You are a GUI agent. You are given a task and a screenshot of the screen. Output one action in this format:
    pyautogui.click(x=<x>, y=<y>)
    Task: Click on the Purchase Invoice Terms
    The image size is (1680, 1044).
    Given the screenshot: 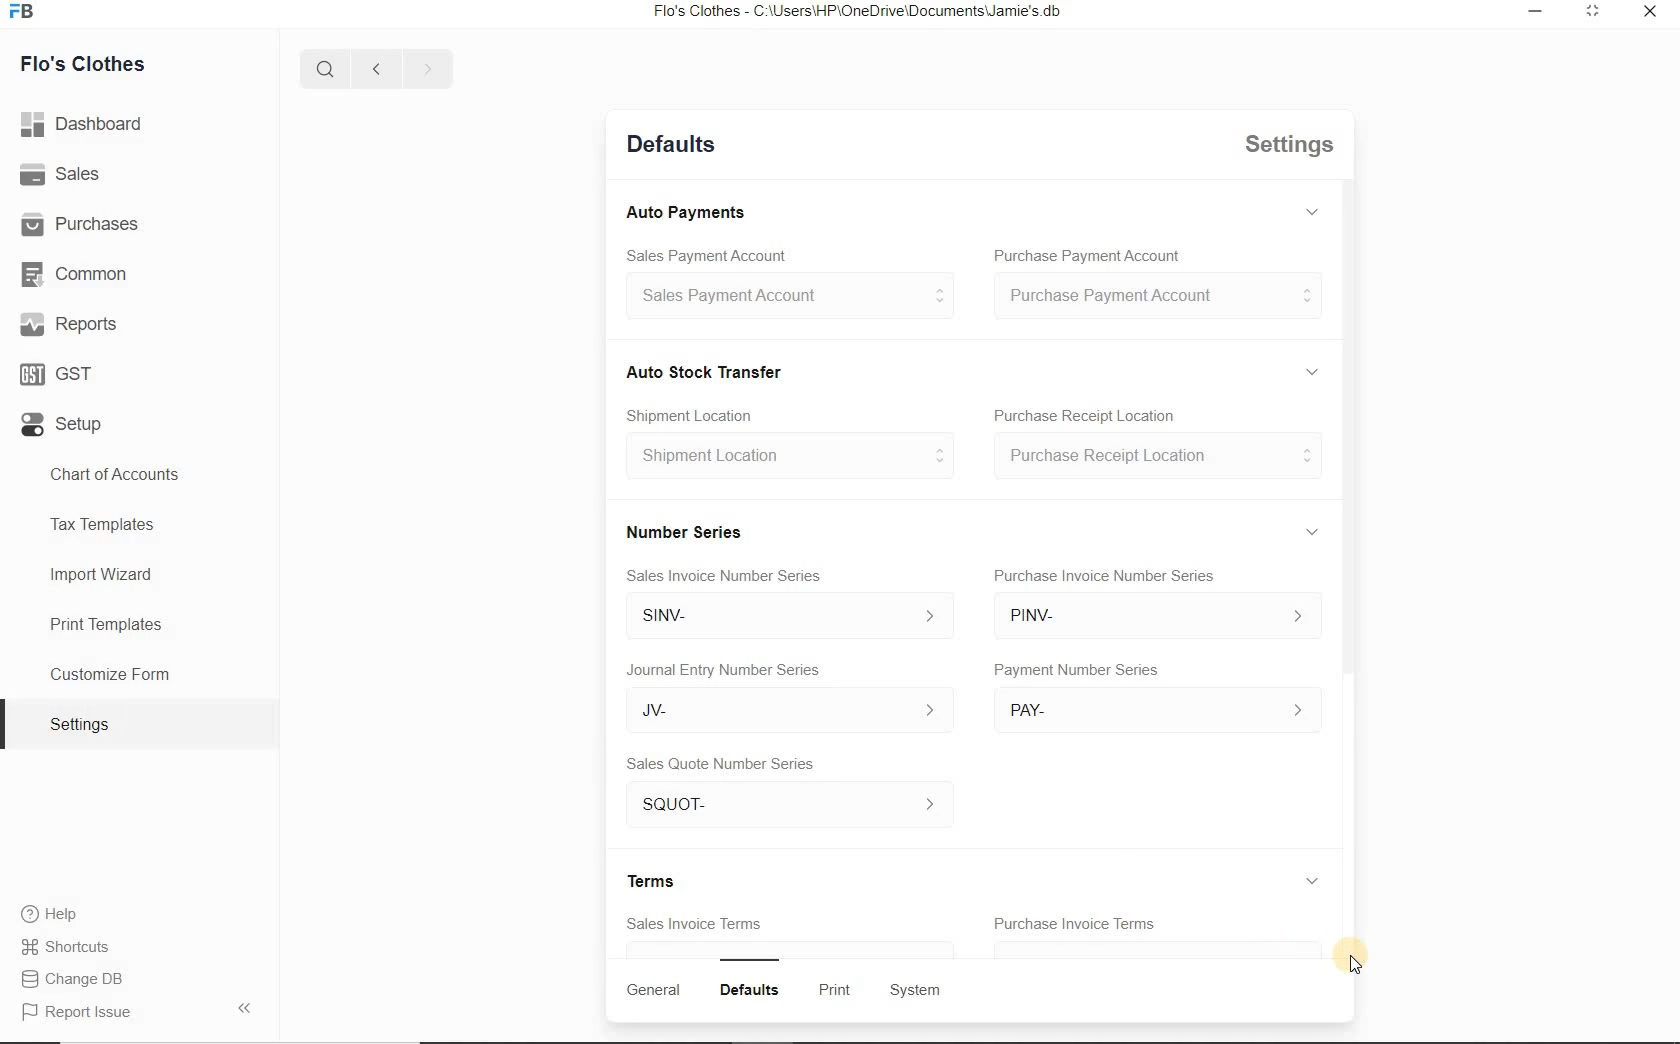 What is the action you would take?
    pyautogui.click(x=1077, y=925)
    